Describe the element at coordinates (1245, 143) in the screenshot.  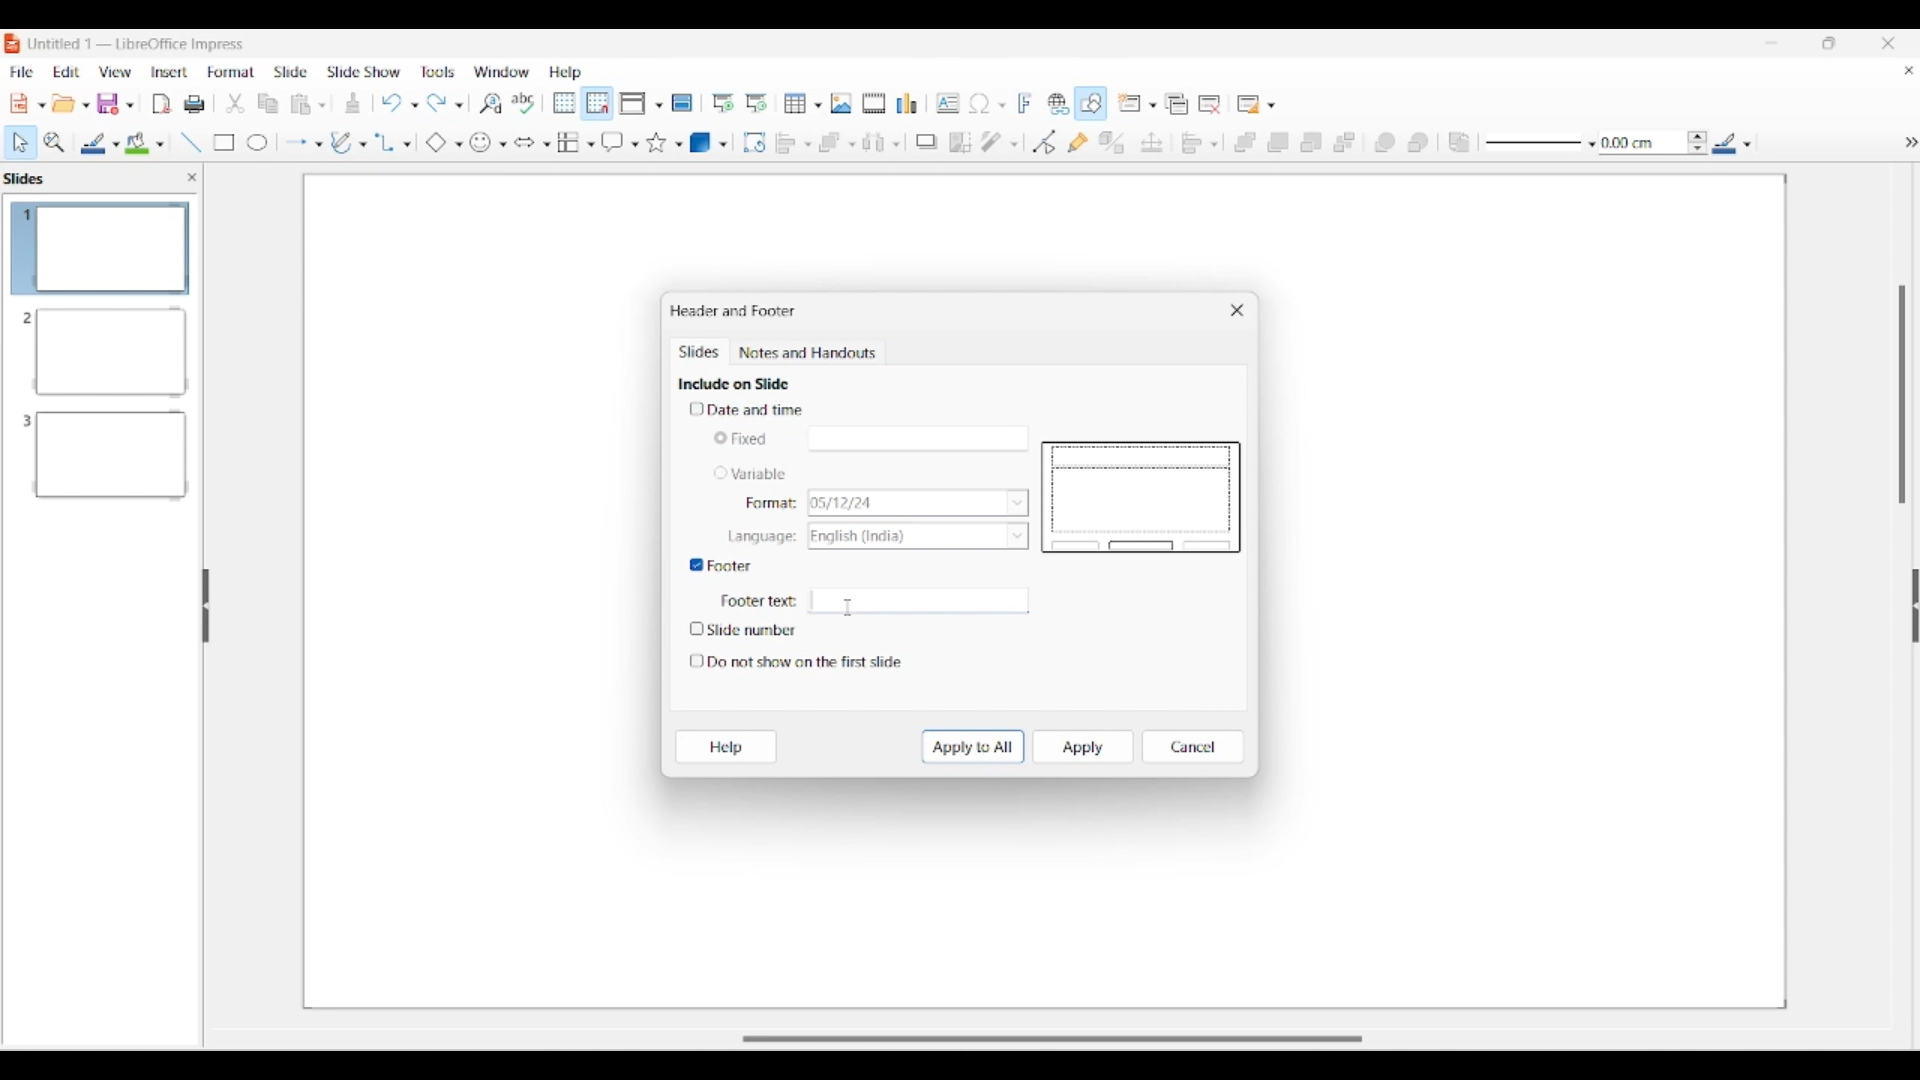
I see `Bring to front` at that location.